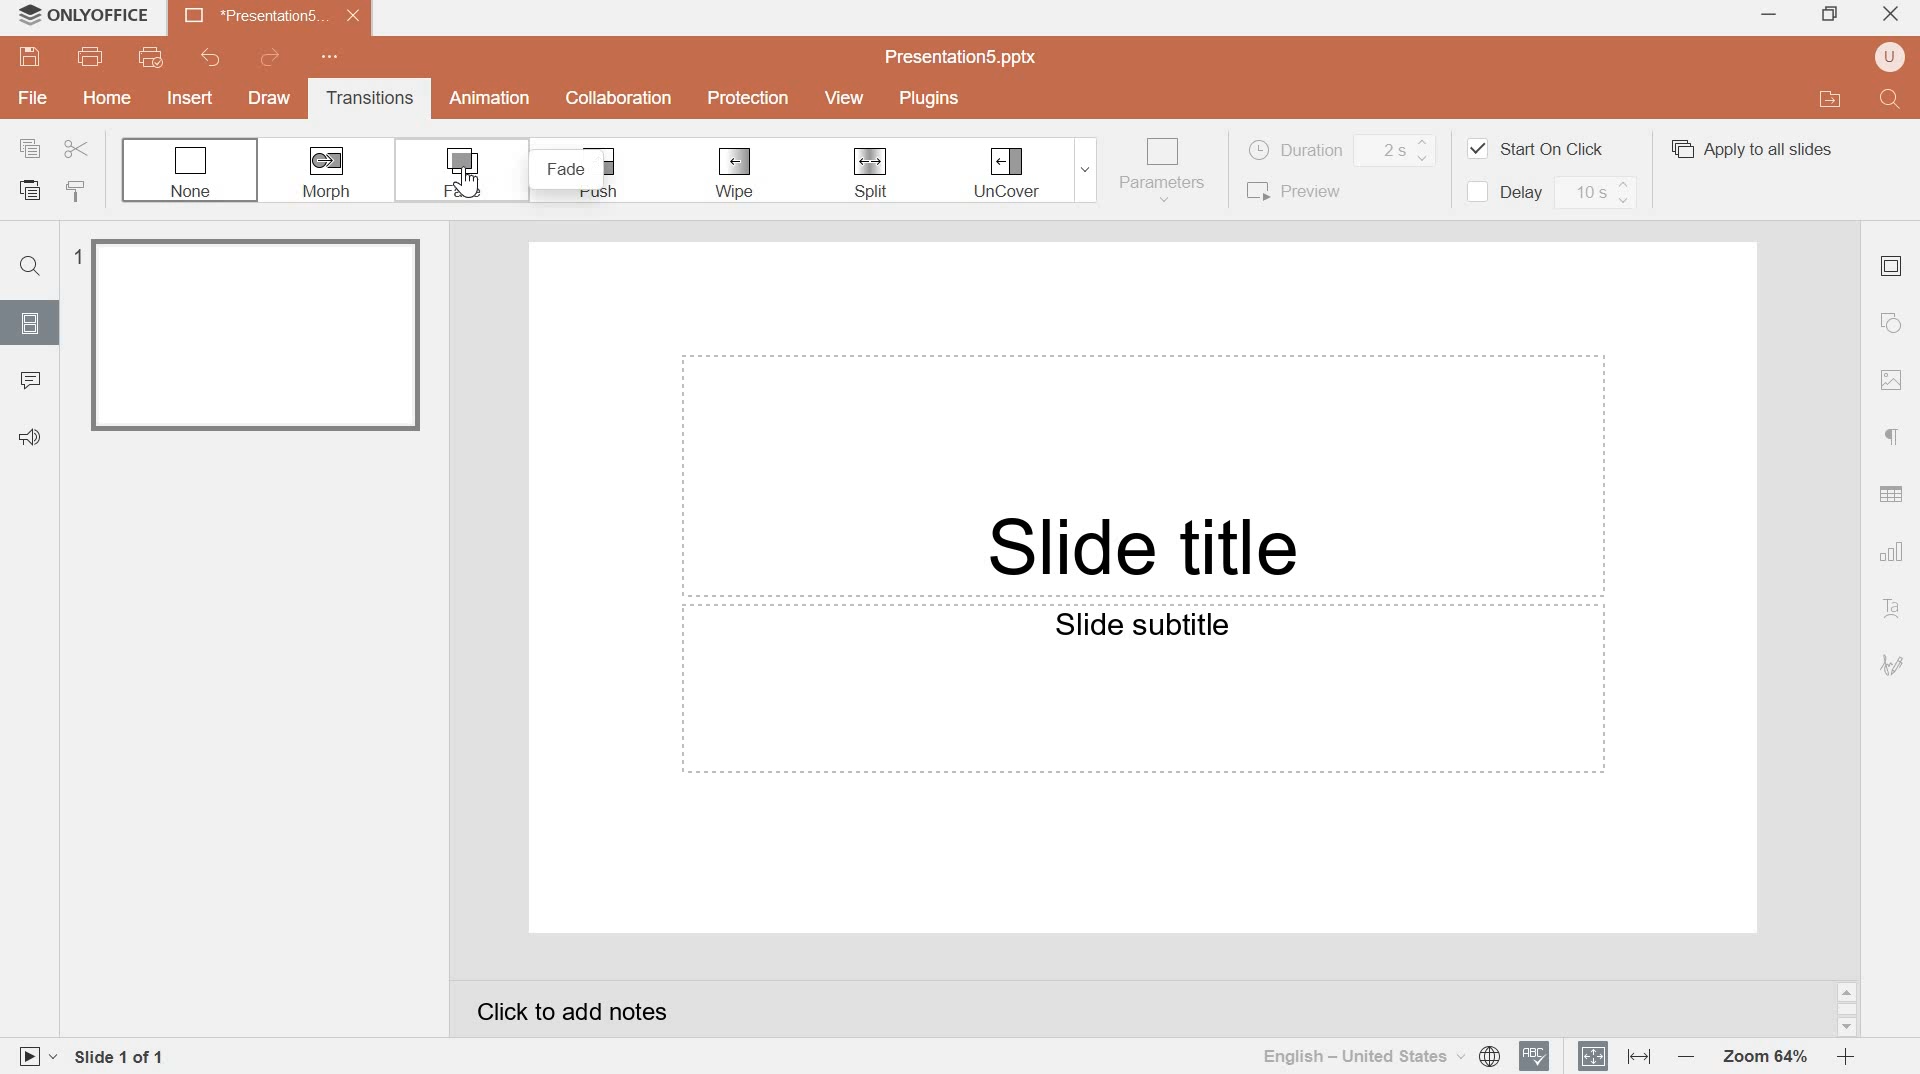 The width and height of the screenshot is (1920, 1074). Describe the element at coordinates (1163, 171) in the screenshot. I see `Parameters` at that location.